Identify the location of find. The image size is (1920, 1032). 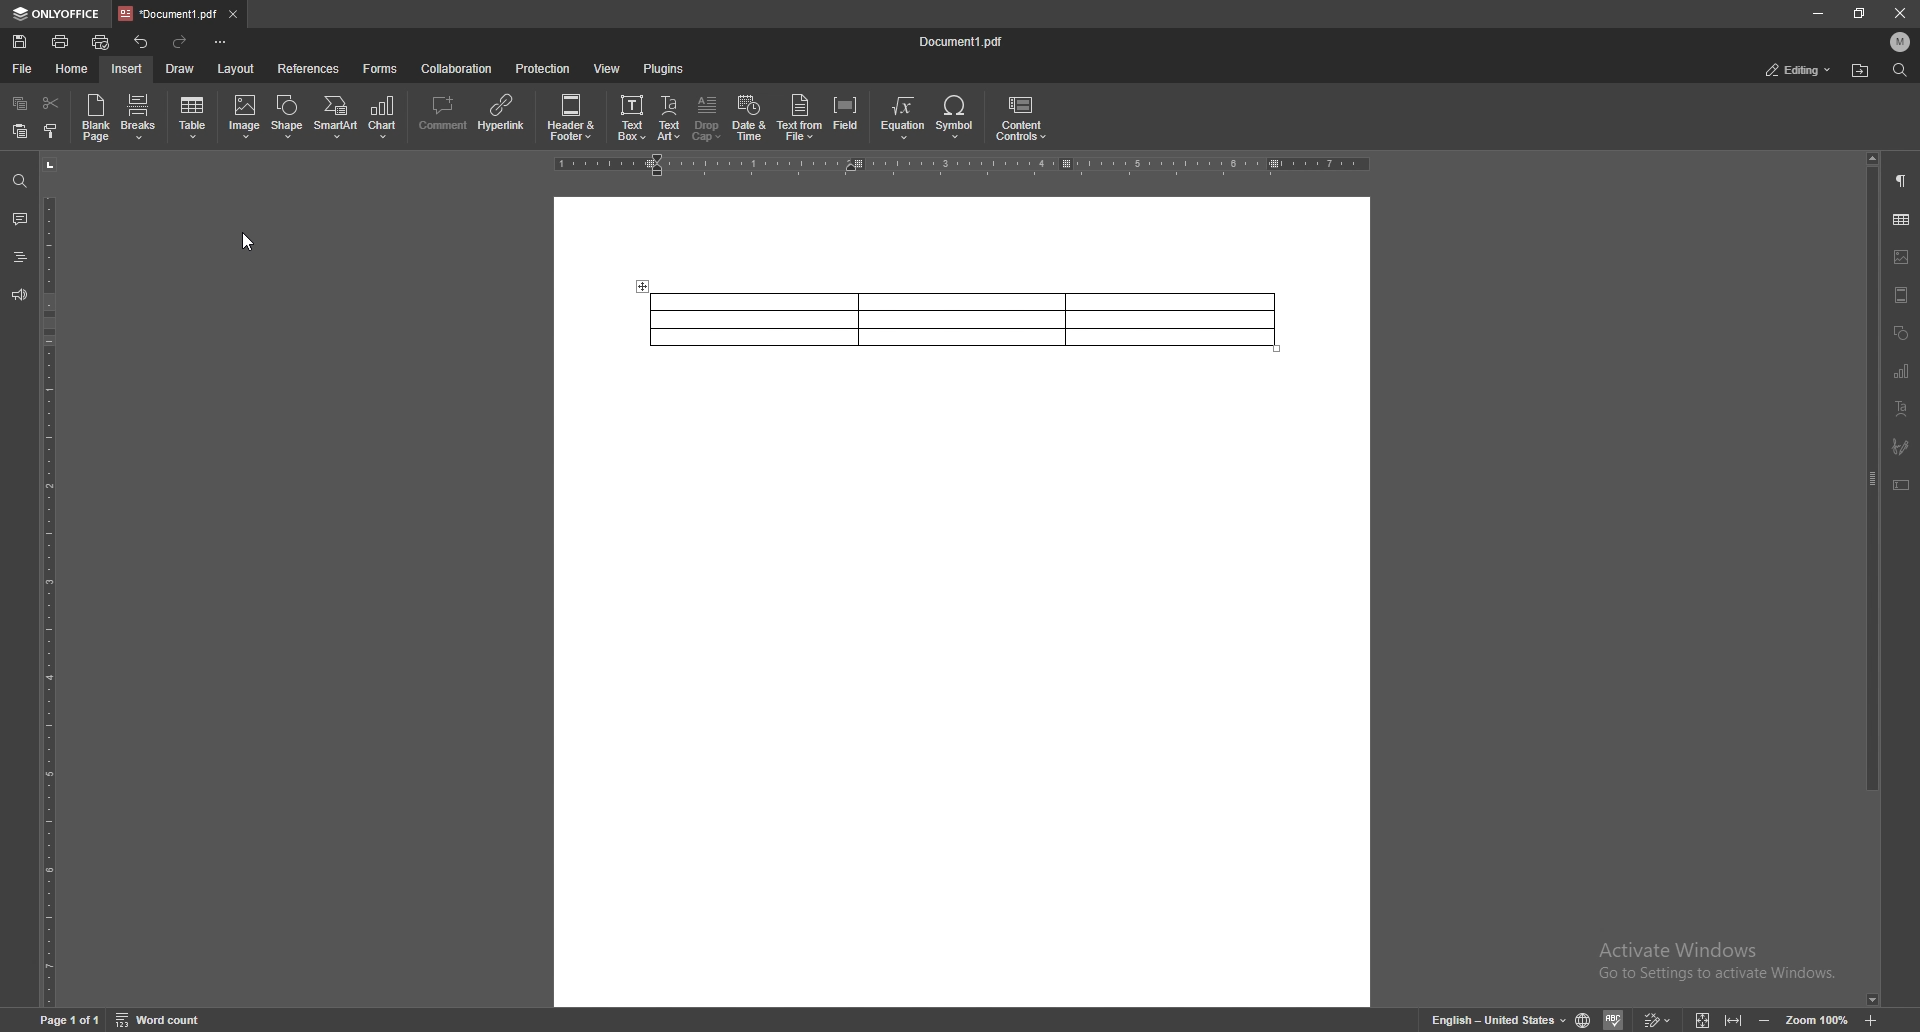
(1901, 70).